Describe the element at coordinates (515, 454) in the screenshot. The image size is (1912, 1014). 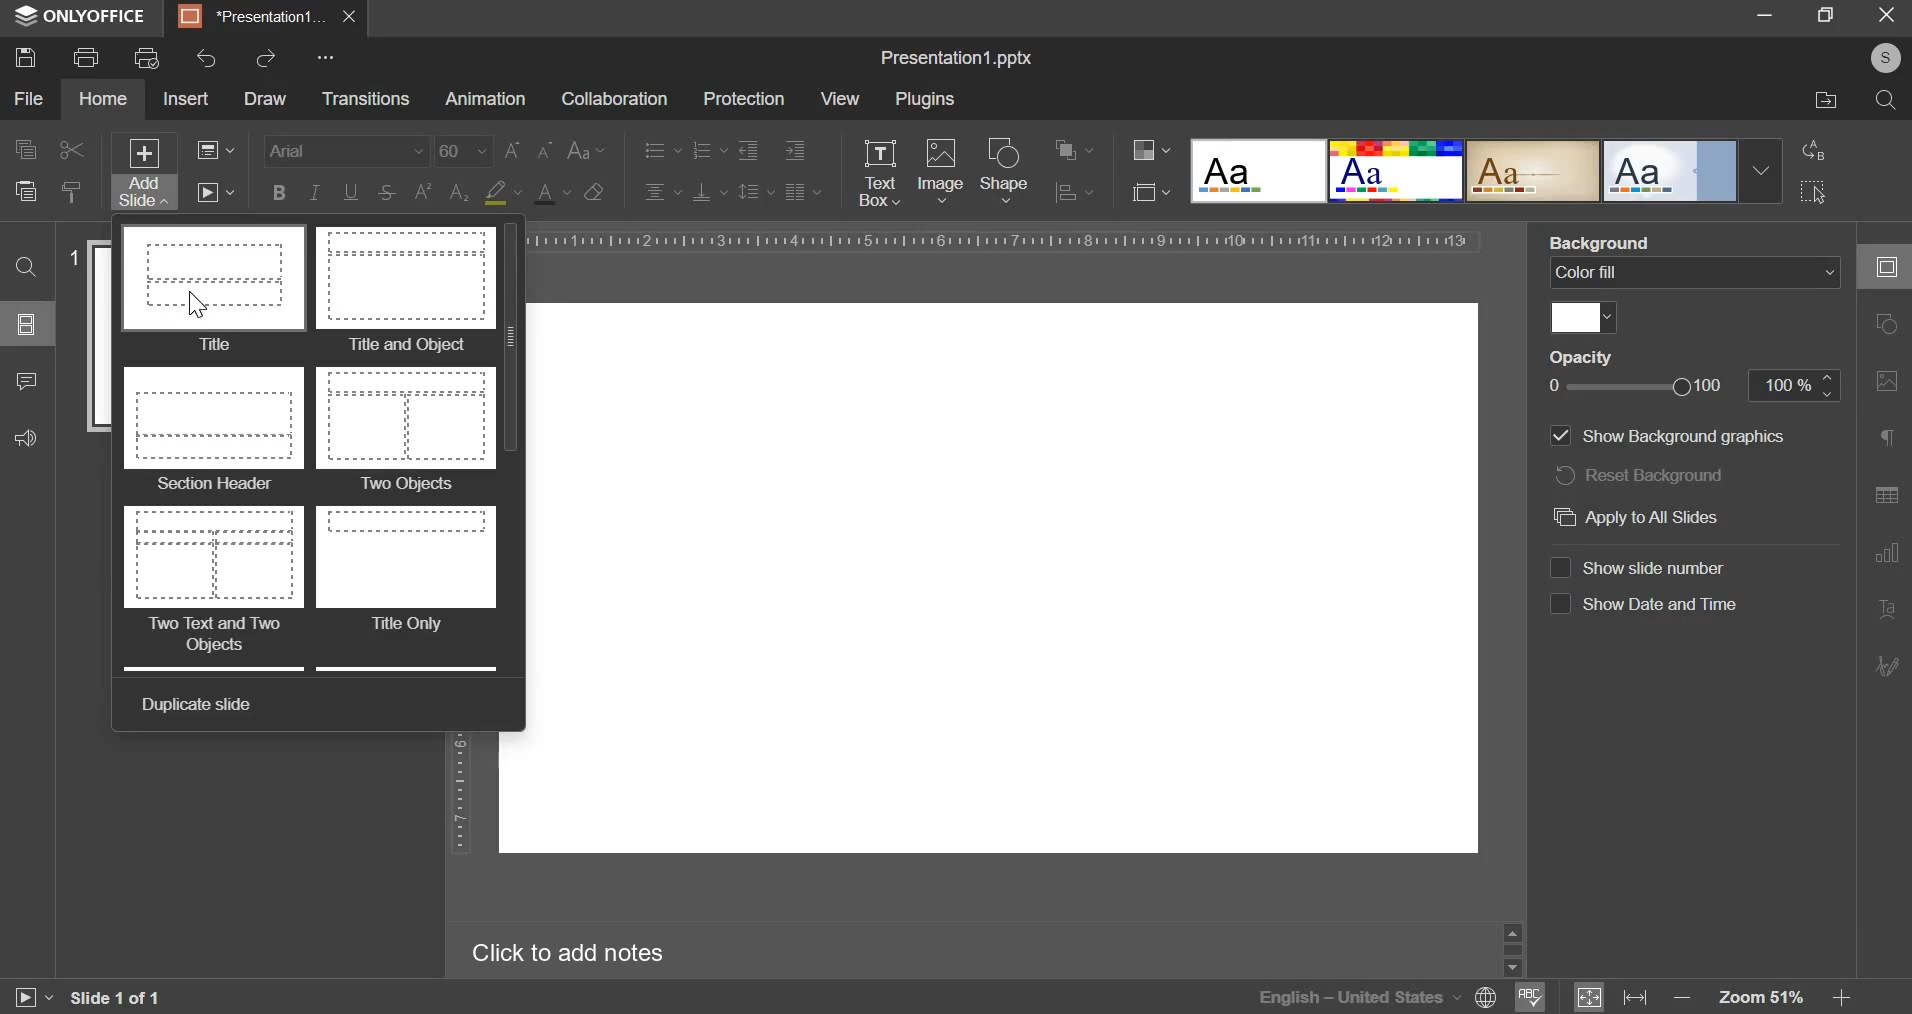
I see `scroll bar` at that location.